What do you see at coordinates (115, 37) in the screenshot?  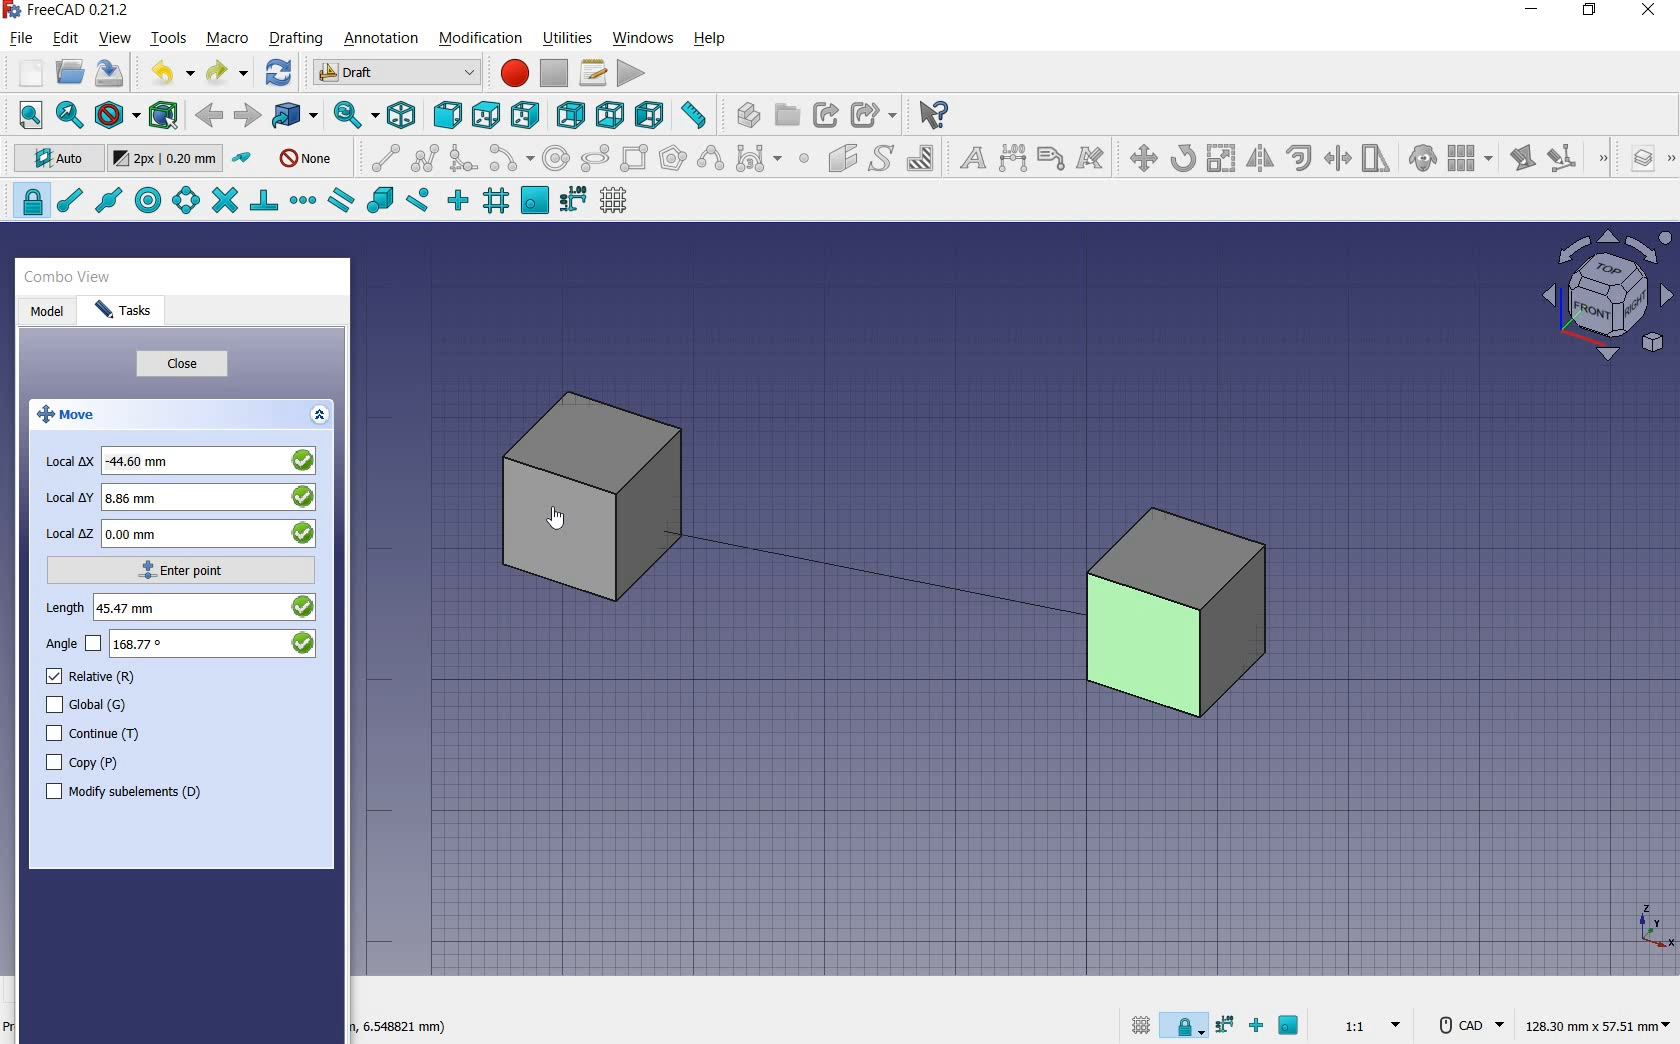 I see `view` at bounding box center [115, 37].